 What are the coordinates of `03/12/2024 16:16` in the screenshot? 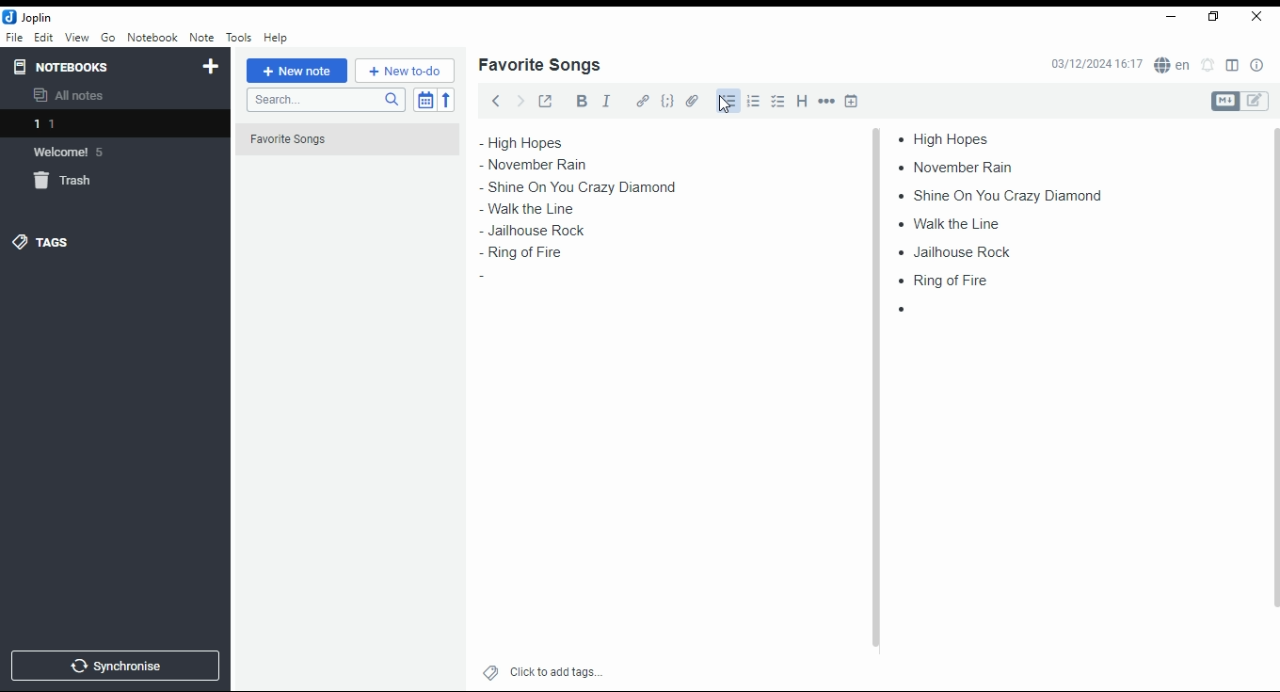 It's located at (1096, 64).